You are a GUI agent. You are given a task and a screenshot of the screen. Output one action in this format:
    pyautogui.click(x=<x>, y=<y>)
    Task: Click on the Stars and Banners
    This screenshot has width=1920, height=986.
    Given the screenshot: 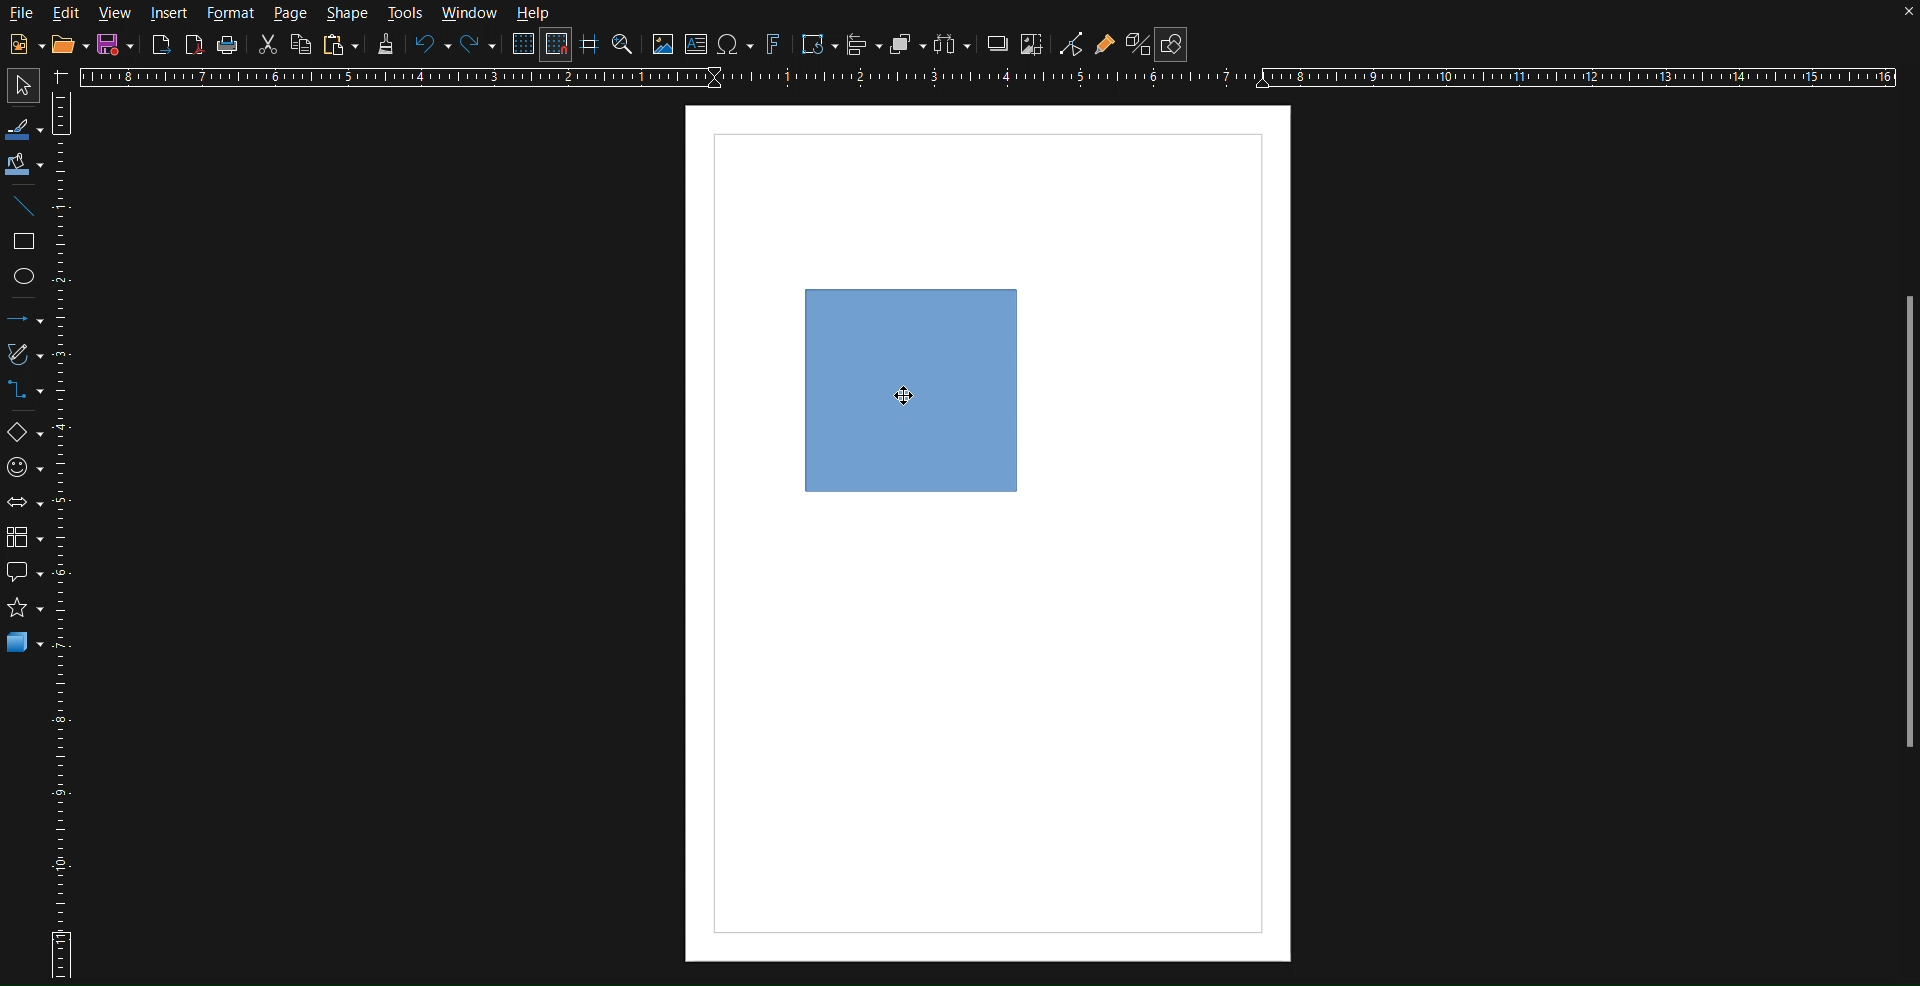 What is the action you would take?
    pyautogui.click(x=24, y=612)
    